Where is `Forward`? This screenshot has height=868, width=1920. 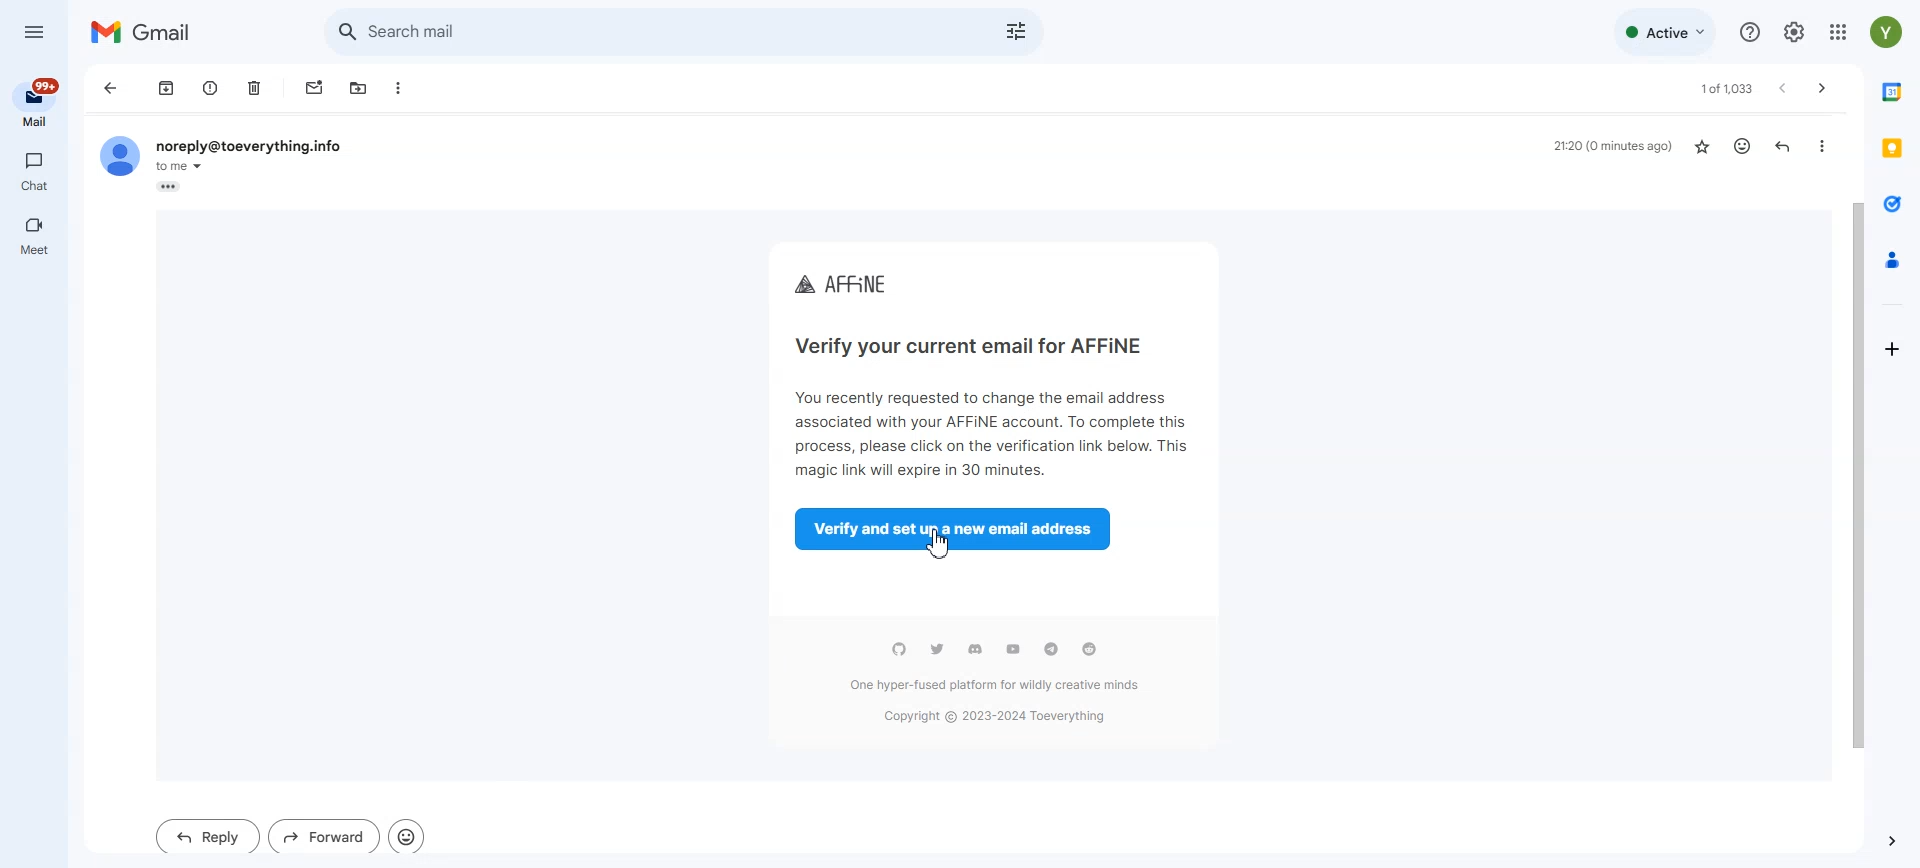
Forward is located at coordinates (322, 836).